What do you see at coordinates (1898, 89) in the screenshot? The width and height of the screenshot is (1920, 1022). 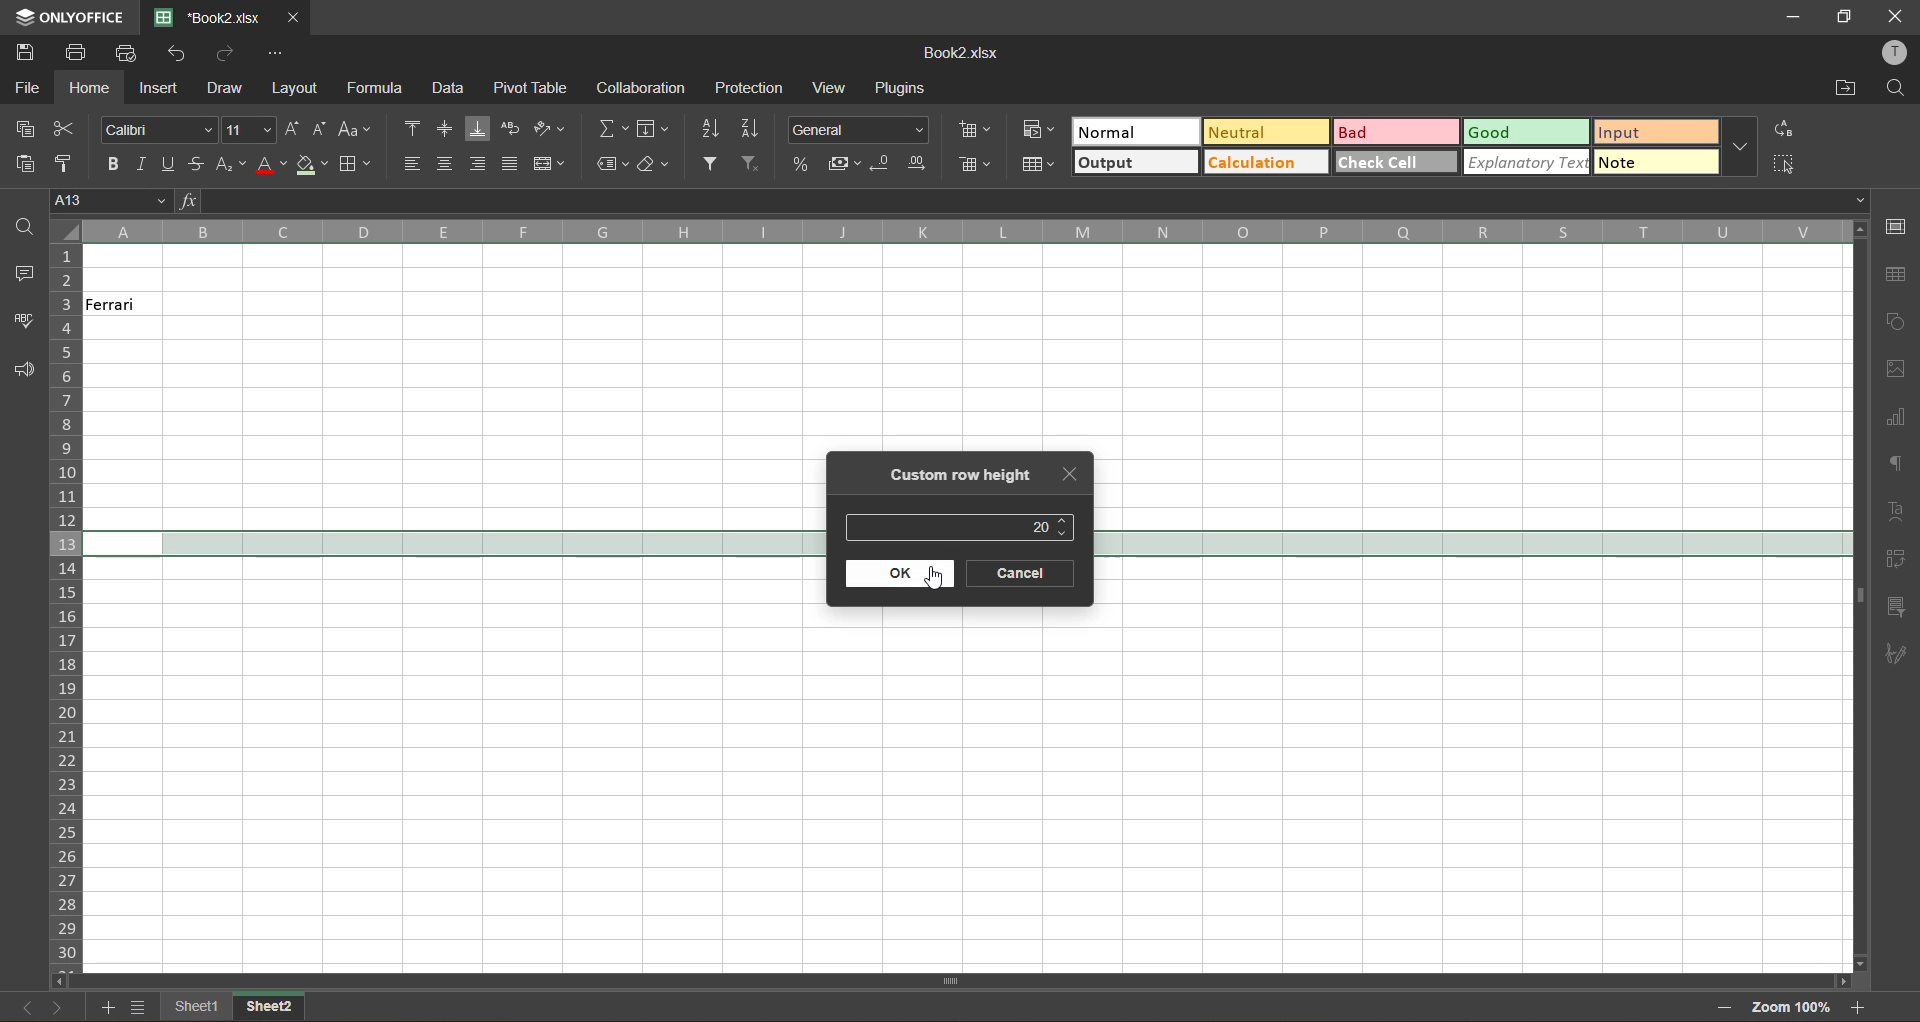 I see `find` at bounding box center [1898, 89].